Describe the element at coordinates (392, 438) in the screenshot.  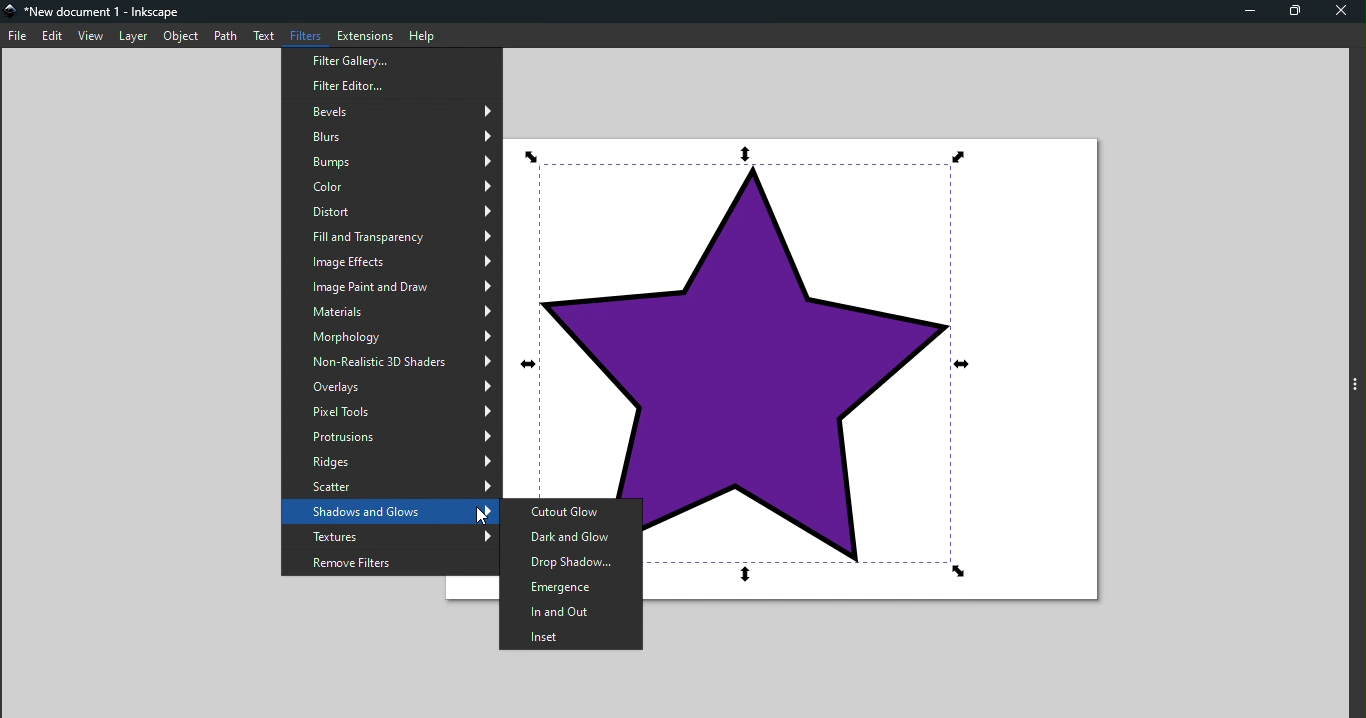
I see `Protrusions` at that location.